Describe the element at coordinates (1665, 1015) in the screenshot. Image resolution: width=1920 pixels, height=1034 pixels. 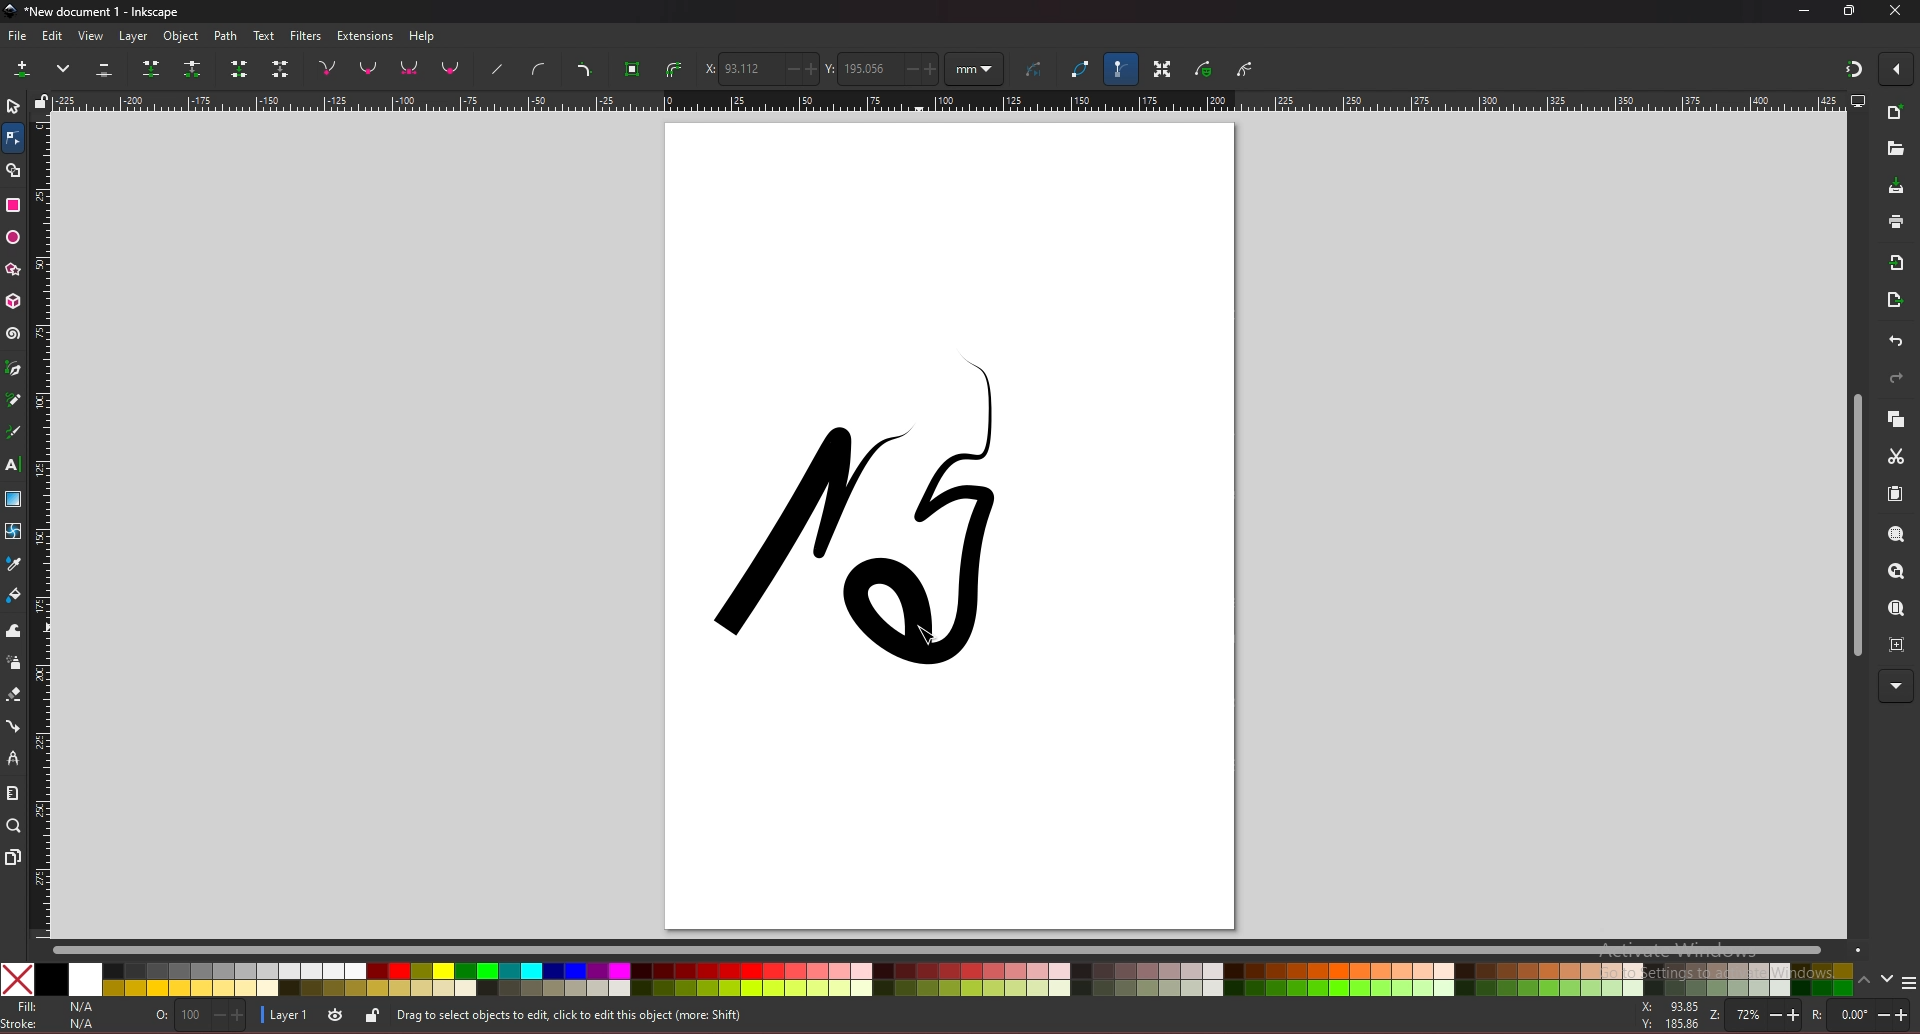
I see `x and y coordinates` at that location.